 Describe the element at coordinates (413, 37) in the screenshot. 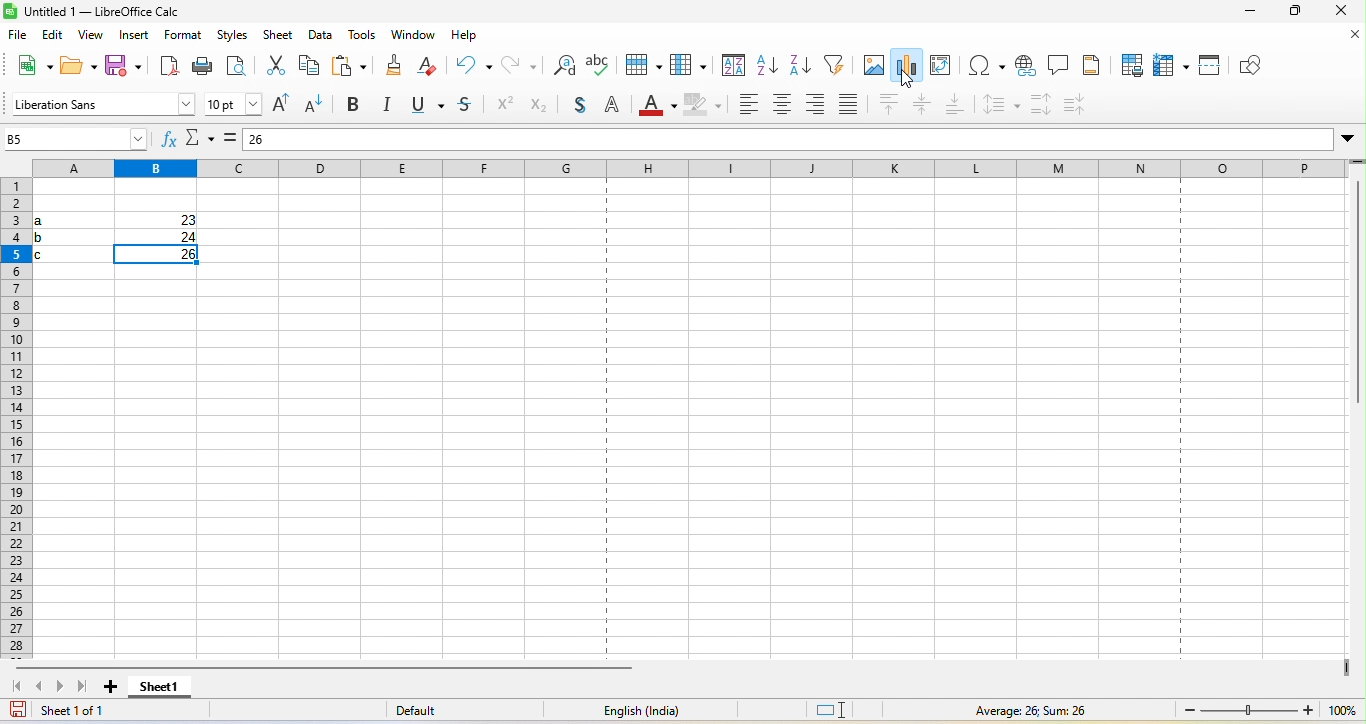

I see `window` at that location.